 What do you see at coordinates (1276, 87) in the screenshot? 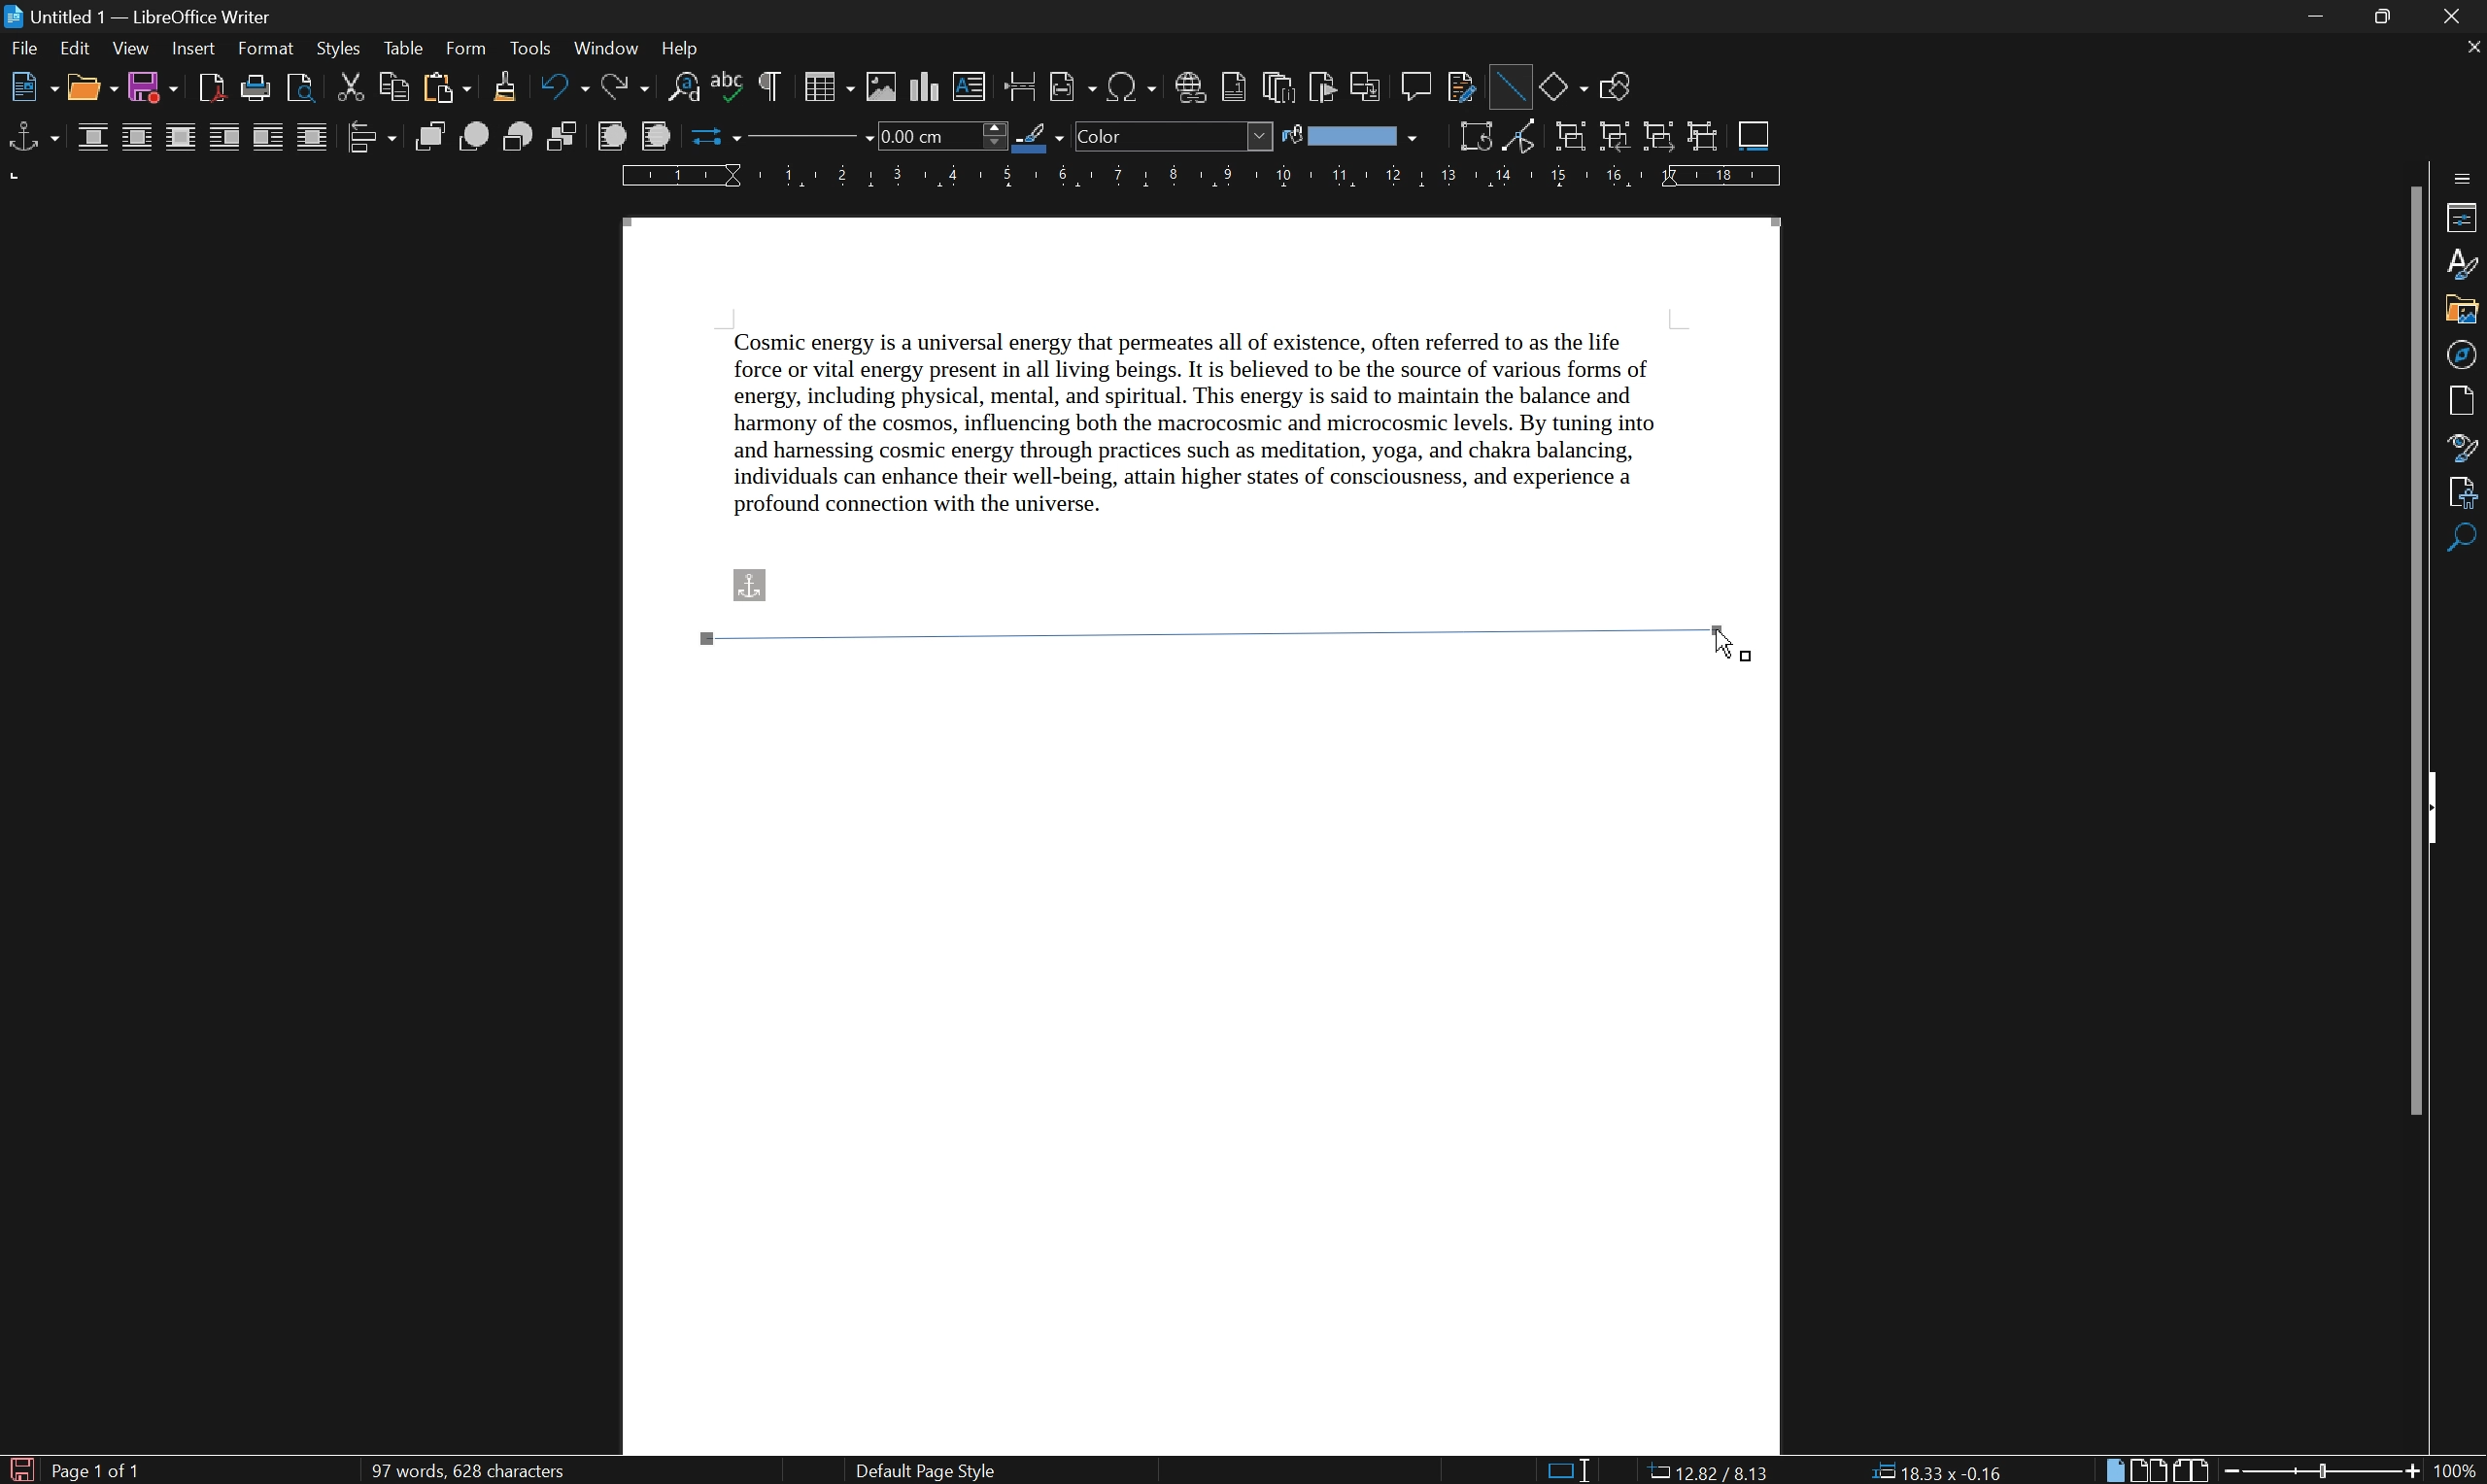
I see `insert endnote` at bounding box center [1276, 87].